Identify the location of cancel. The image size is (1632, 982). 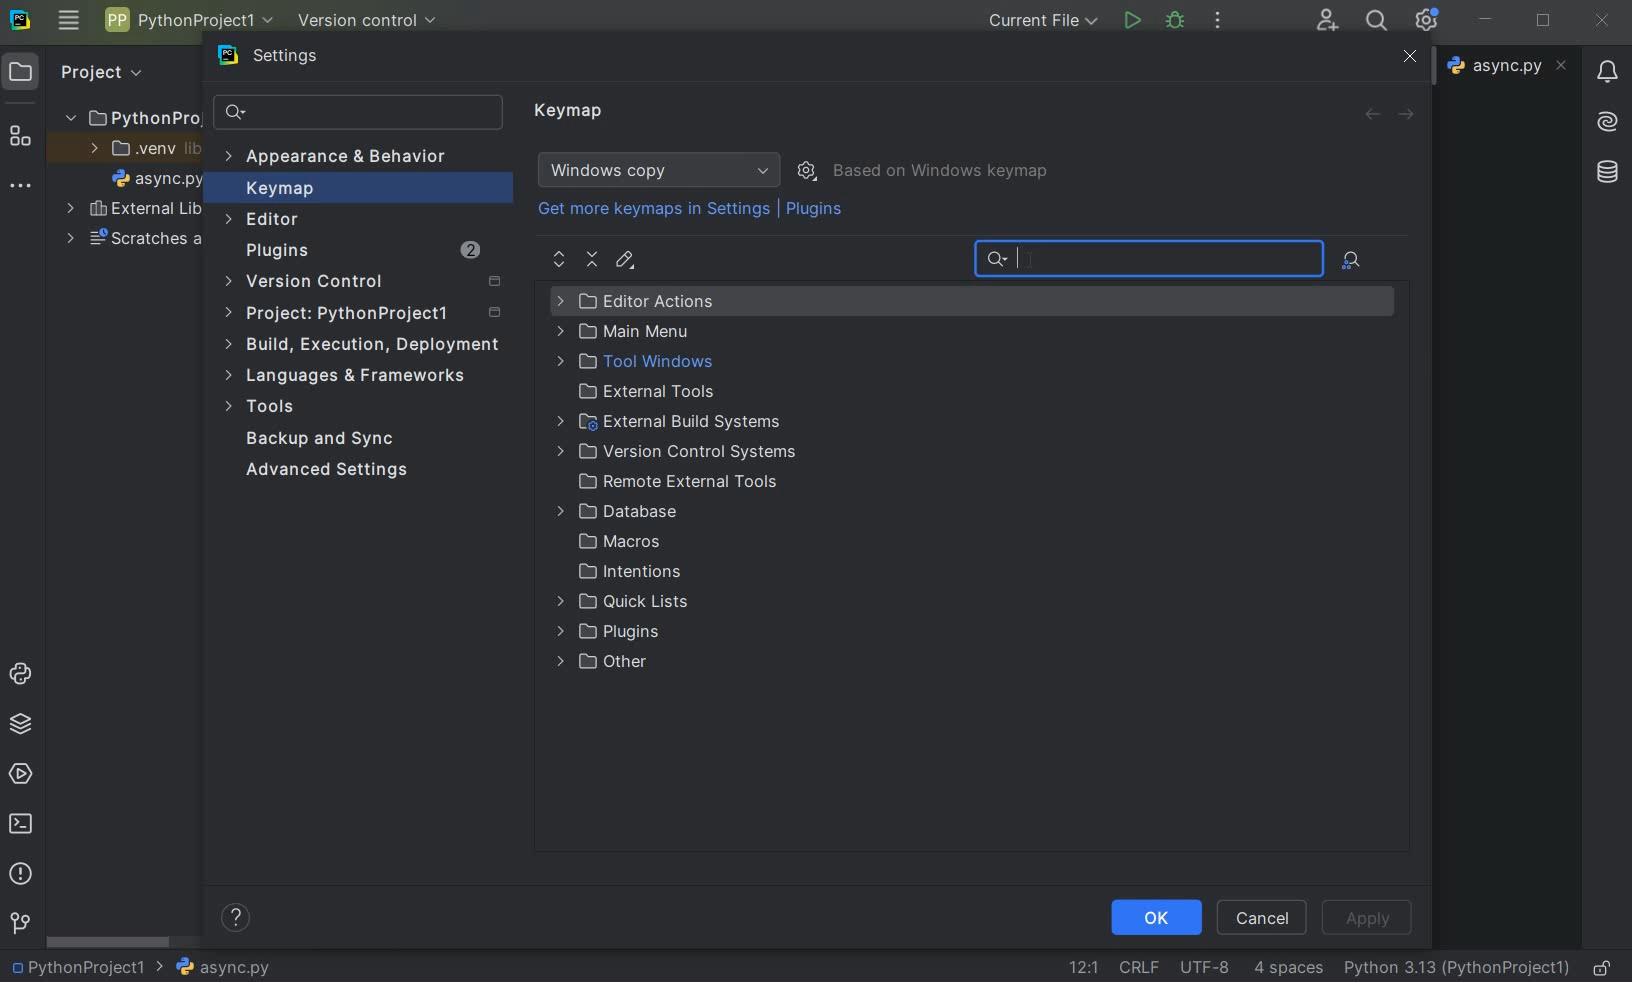
(1263, 916).